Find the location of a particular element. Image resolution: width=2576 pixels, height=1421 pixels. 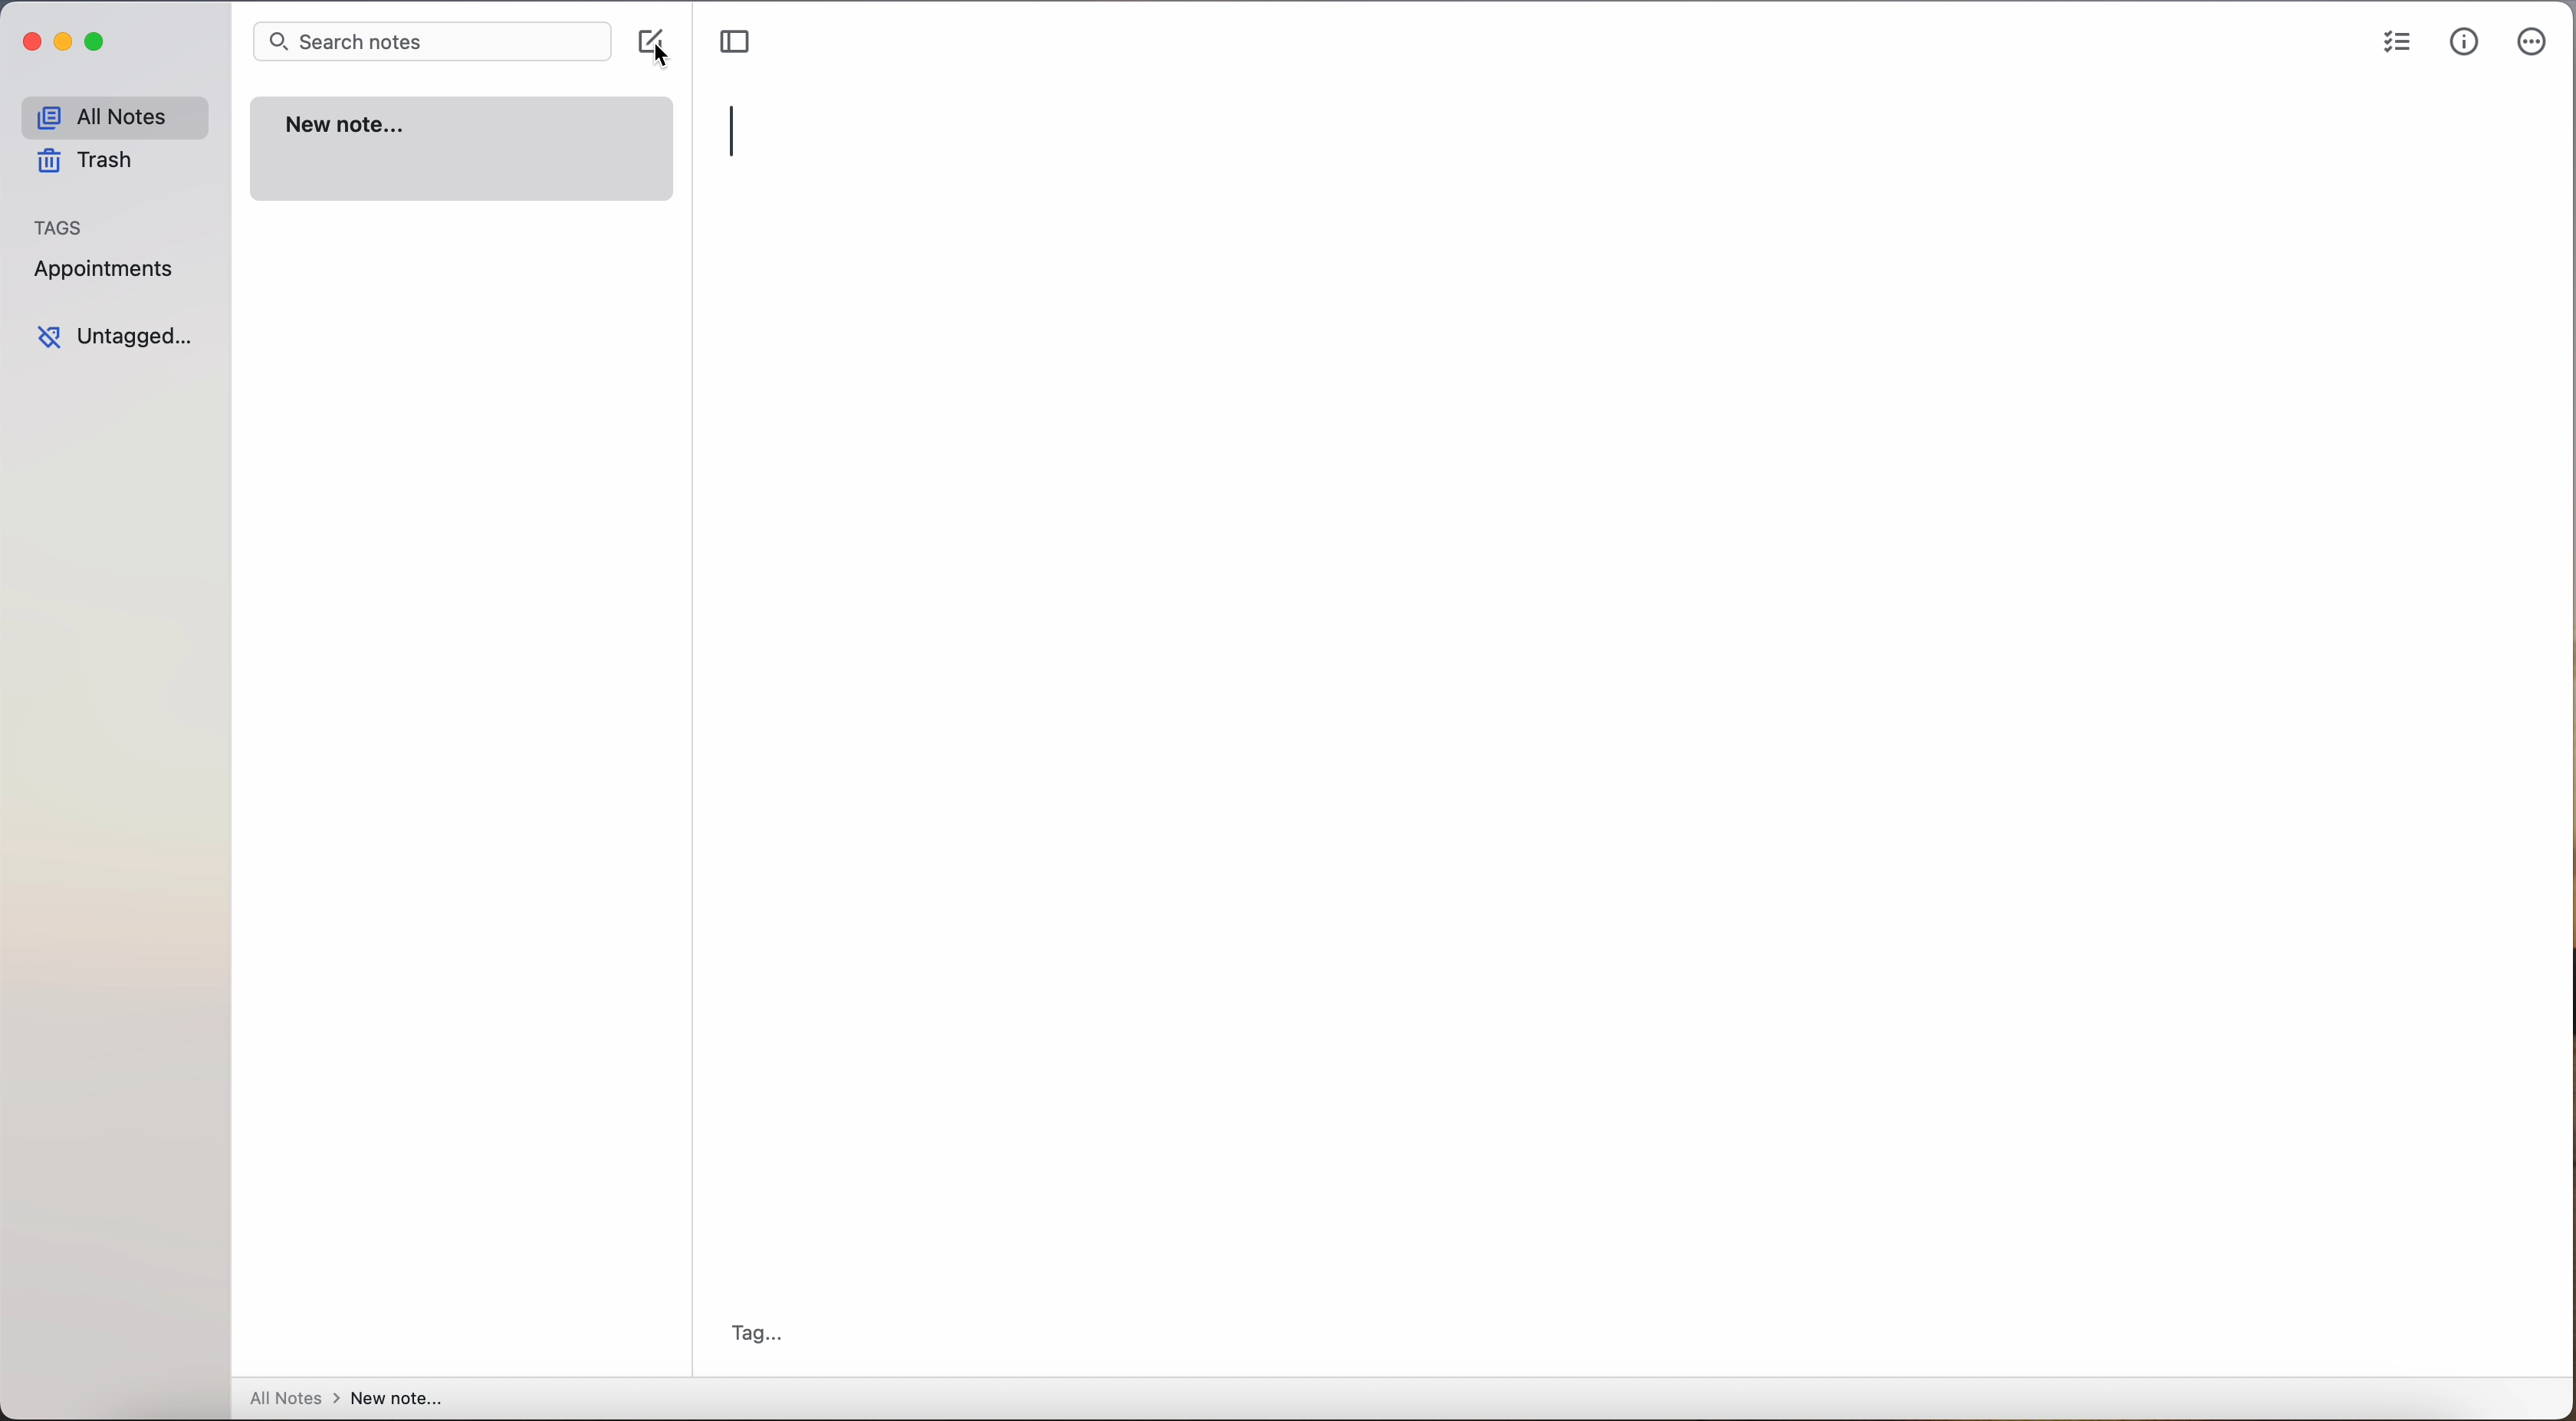

new note is located at coordinates (465, 150).